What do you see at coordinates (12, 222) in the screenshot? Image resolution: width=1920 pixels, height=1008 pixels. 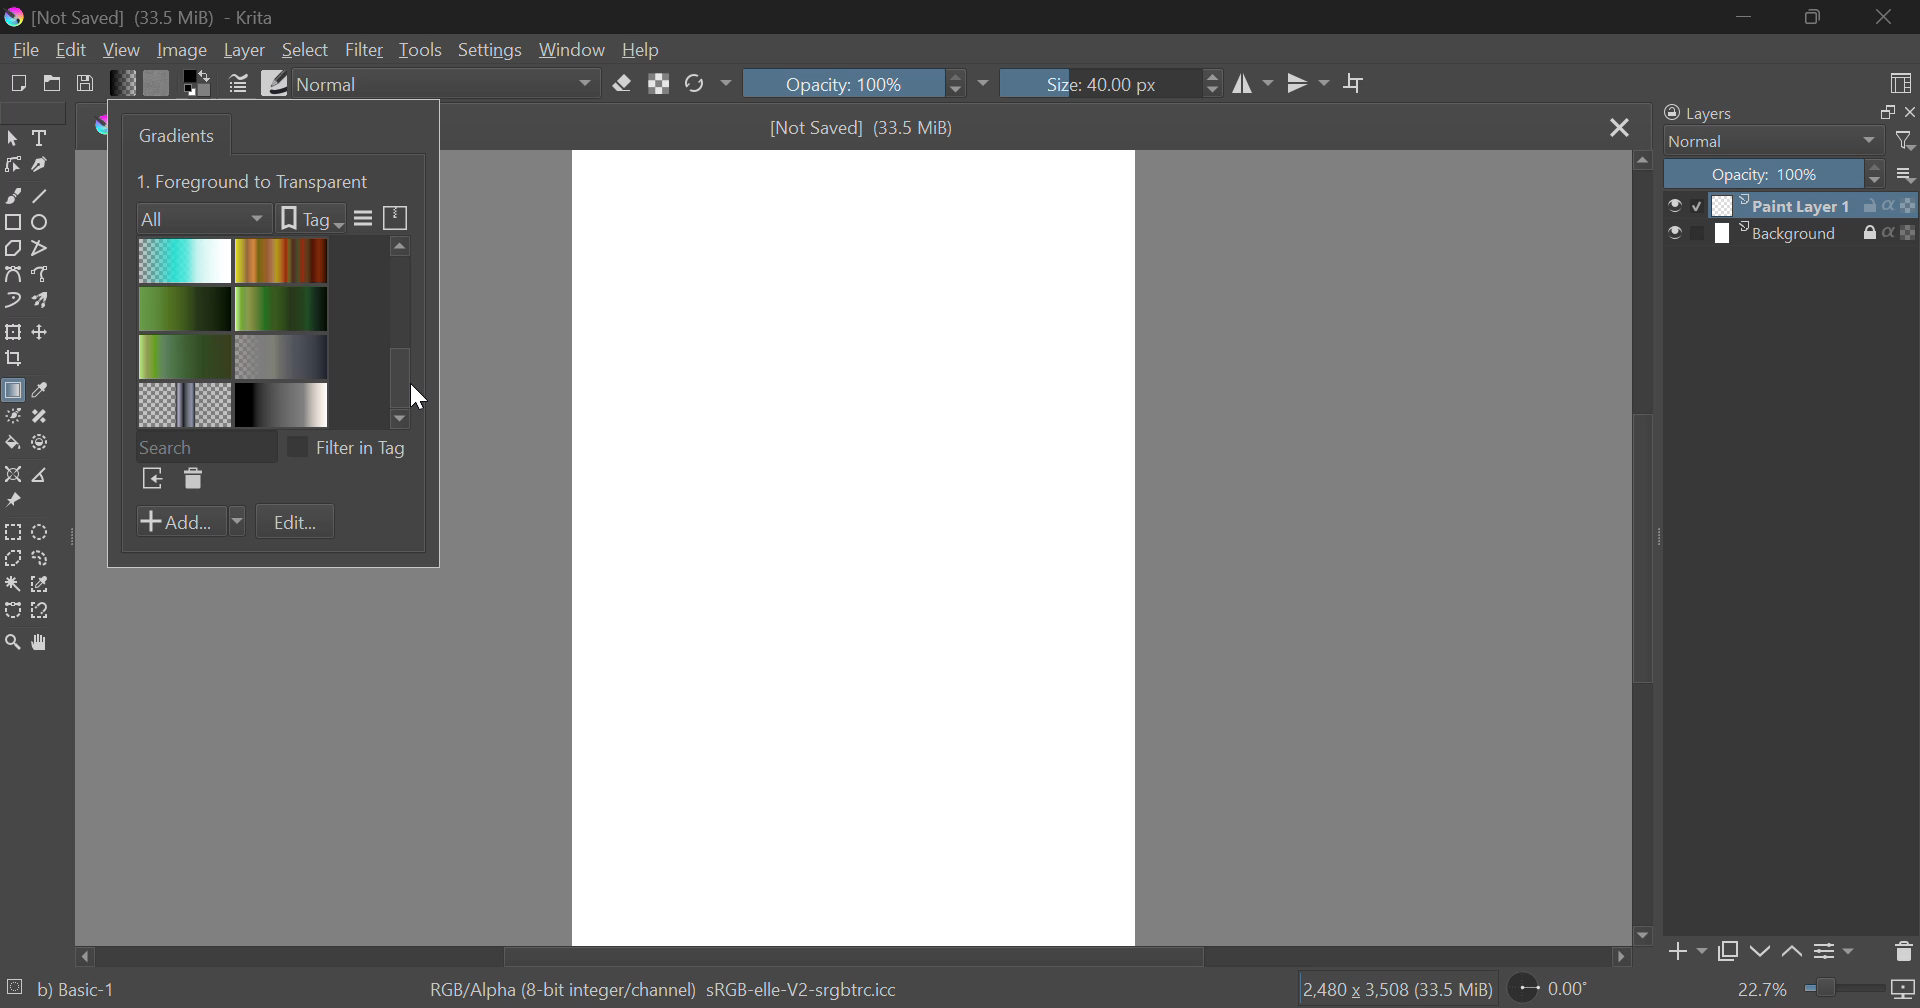 I see `Rectangle` at bounding box center [12, 222].